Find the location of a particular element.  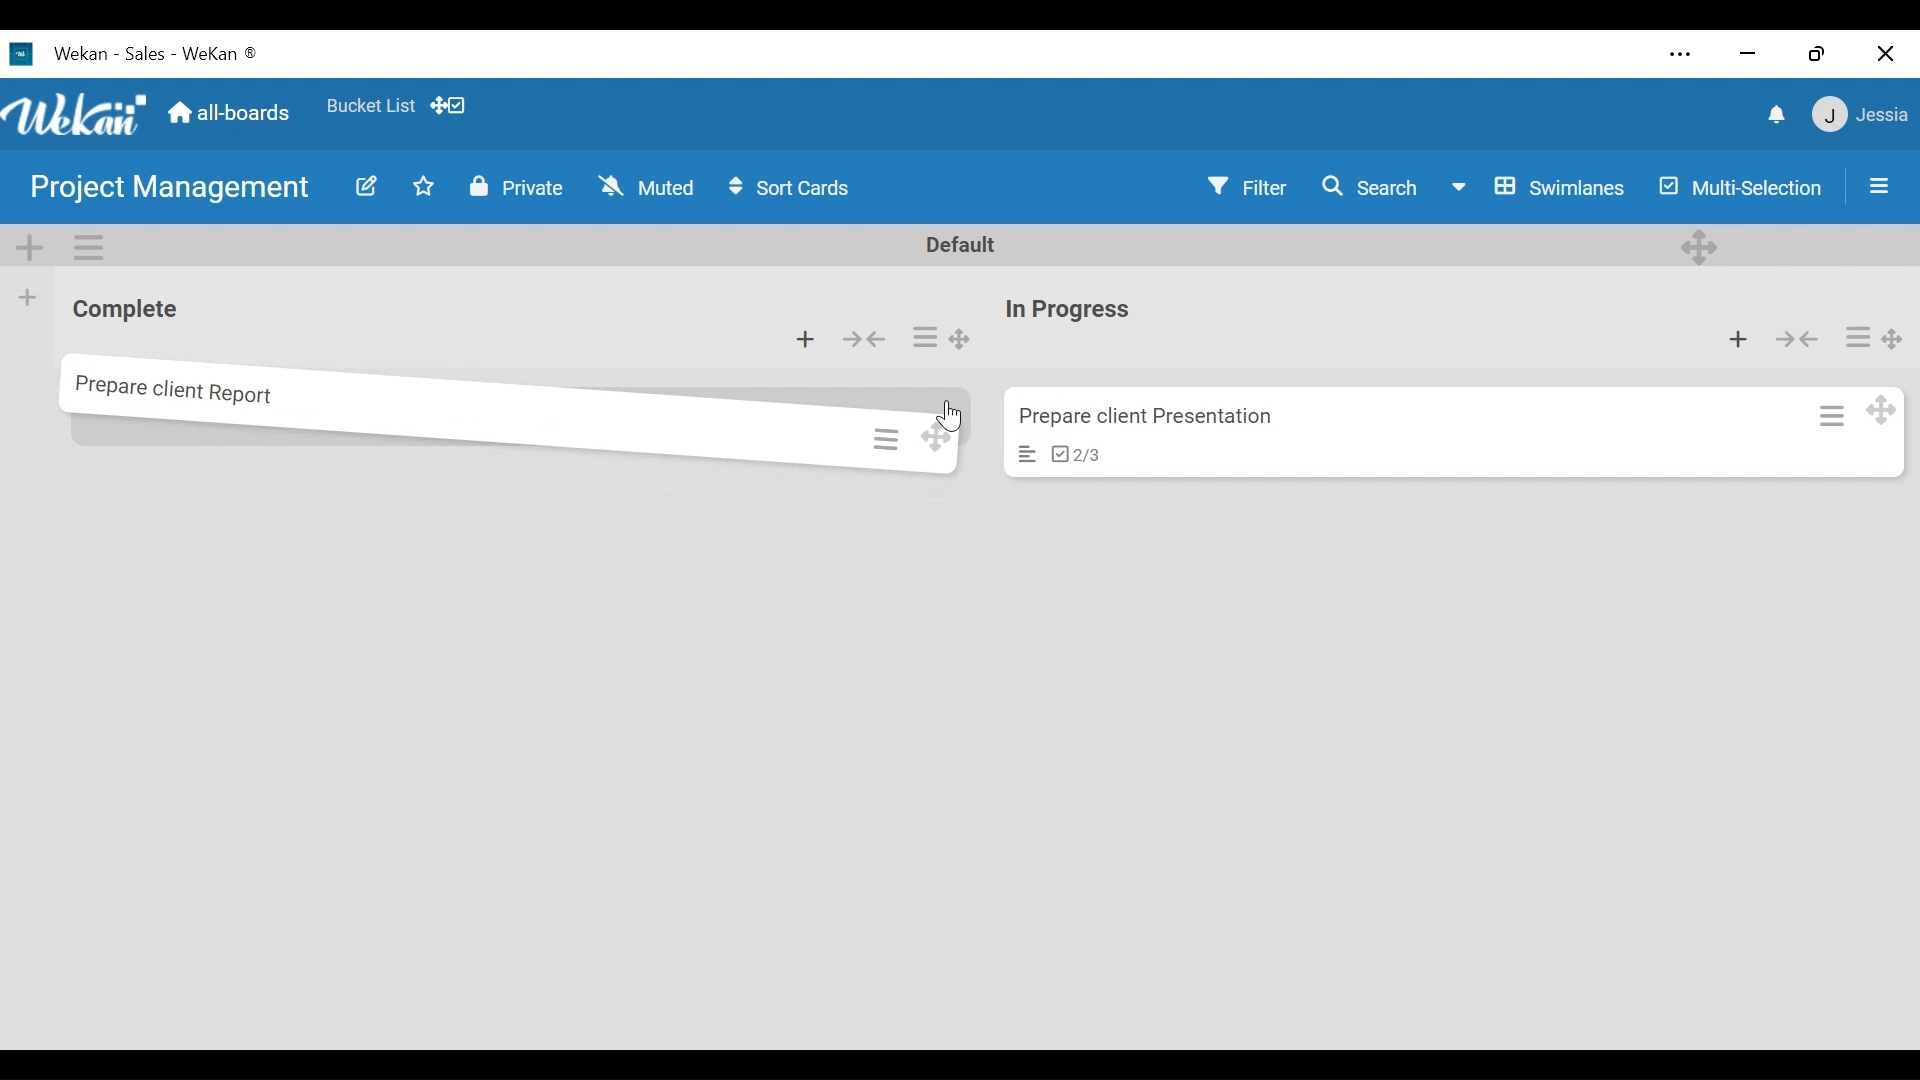

jessie is located at coordinates (1859, 115).